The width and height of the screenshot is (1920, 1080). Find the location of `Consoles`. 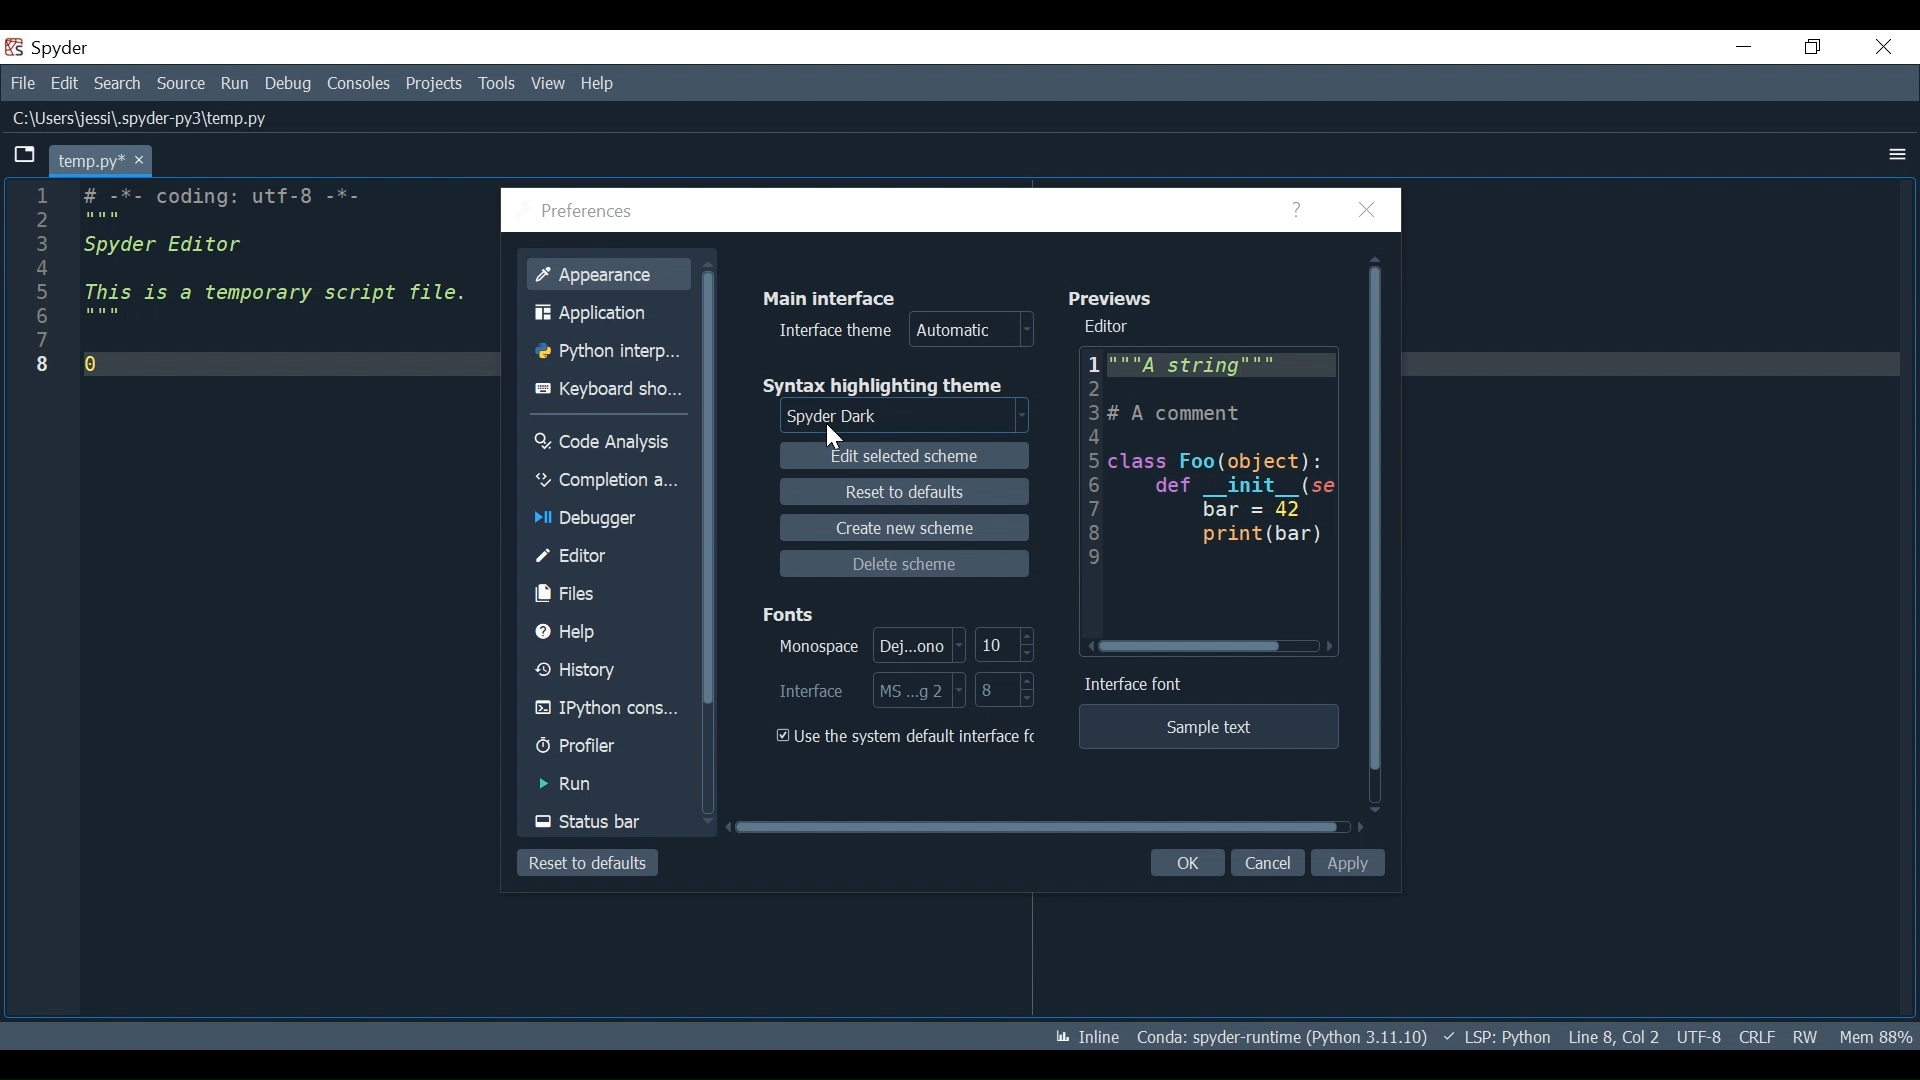

Consoles is located at coordinates (359, 84).